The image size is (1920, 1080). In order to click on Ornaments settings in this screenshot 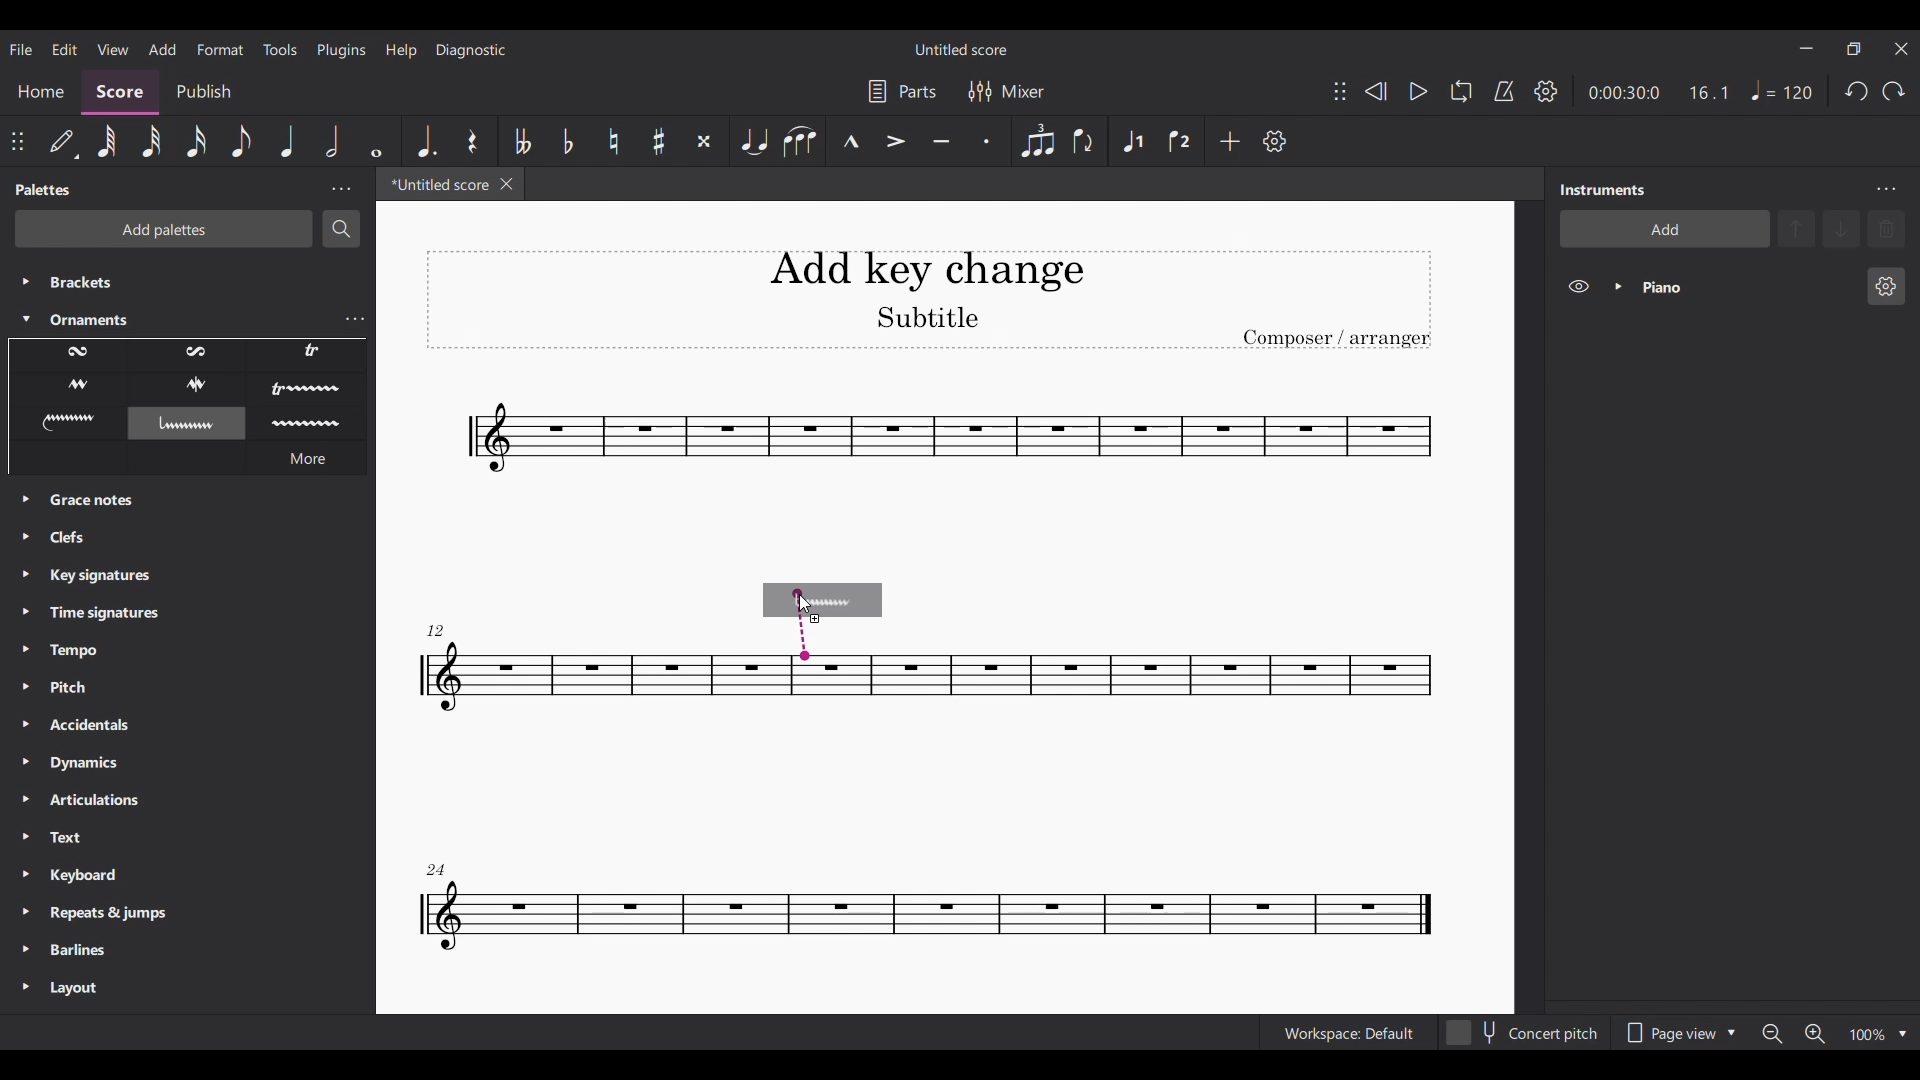, I will do `click(354, 320)`.